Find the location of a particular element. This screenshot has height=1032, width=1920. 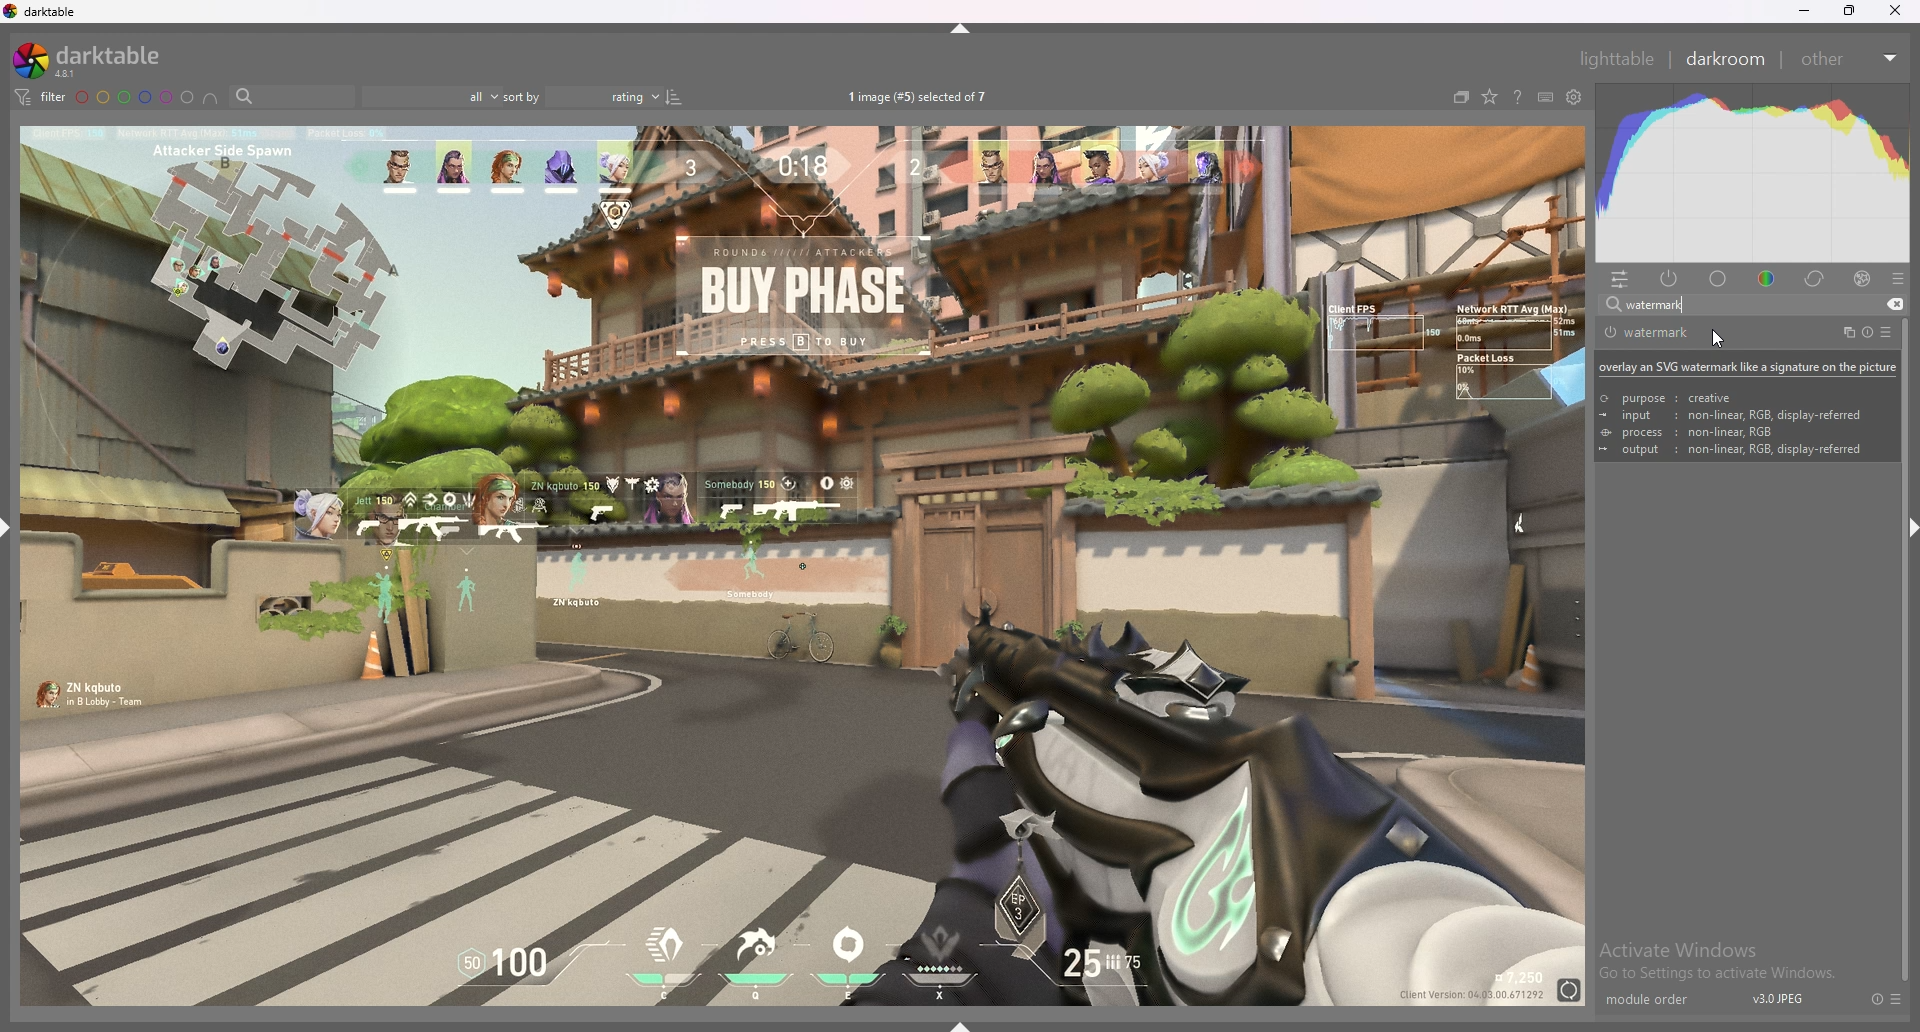

correct is located at coordinates (1816, 278).